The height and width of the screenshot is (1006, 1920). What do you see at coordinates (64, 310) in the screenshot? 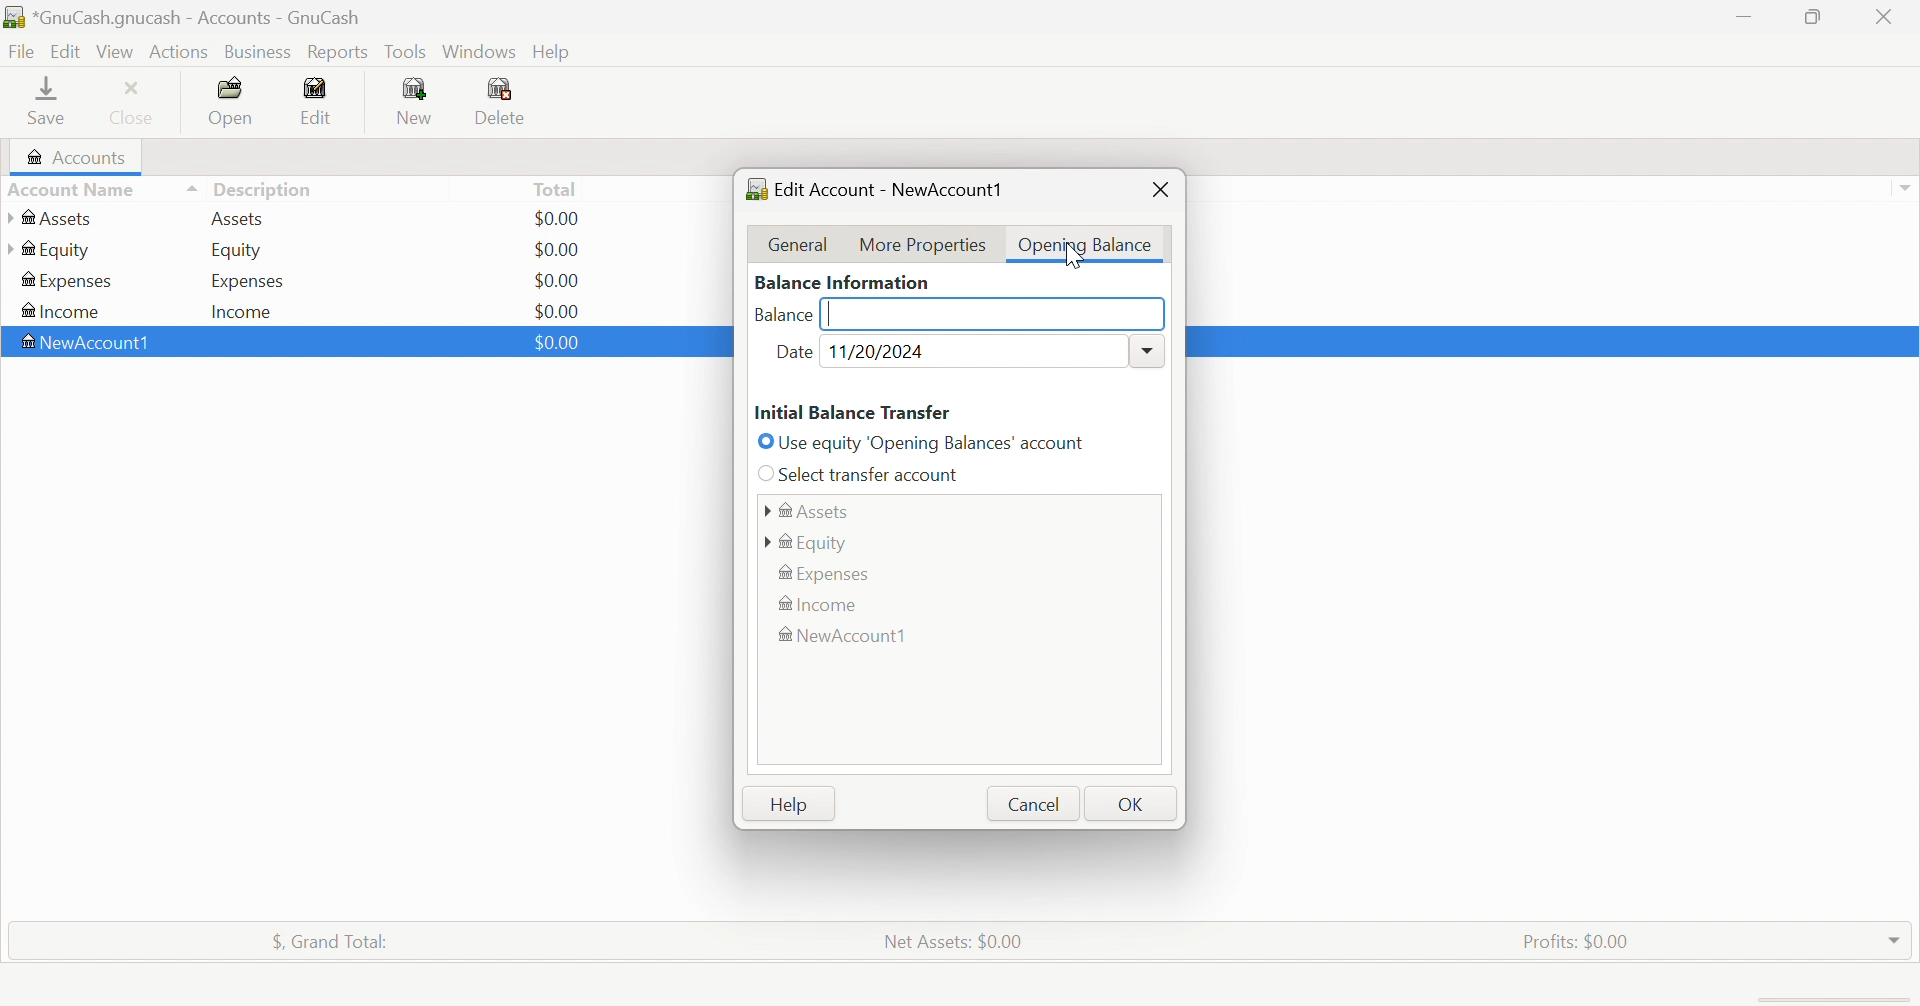
I see `Income` at bounding box center [64, 310].